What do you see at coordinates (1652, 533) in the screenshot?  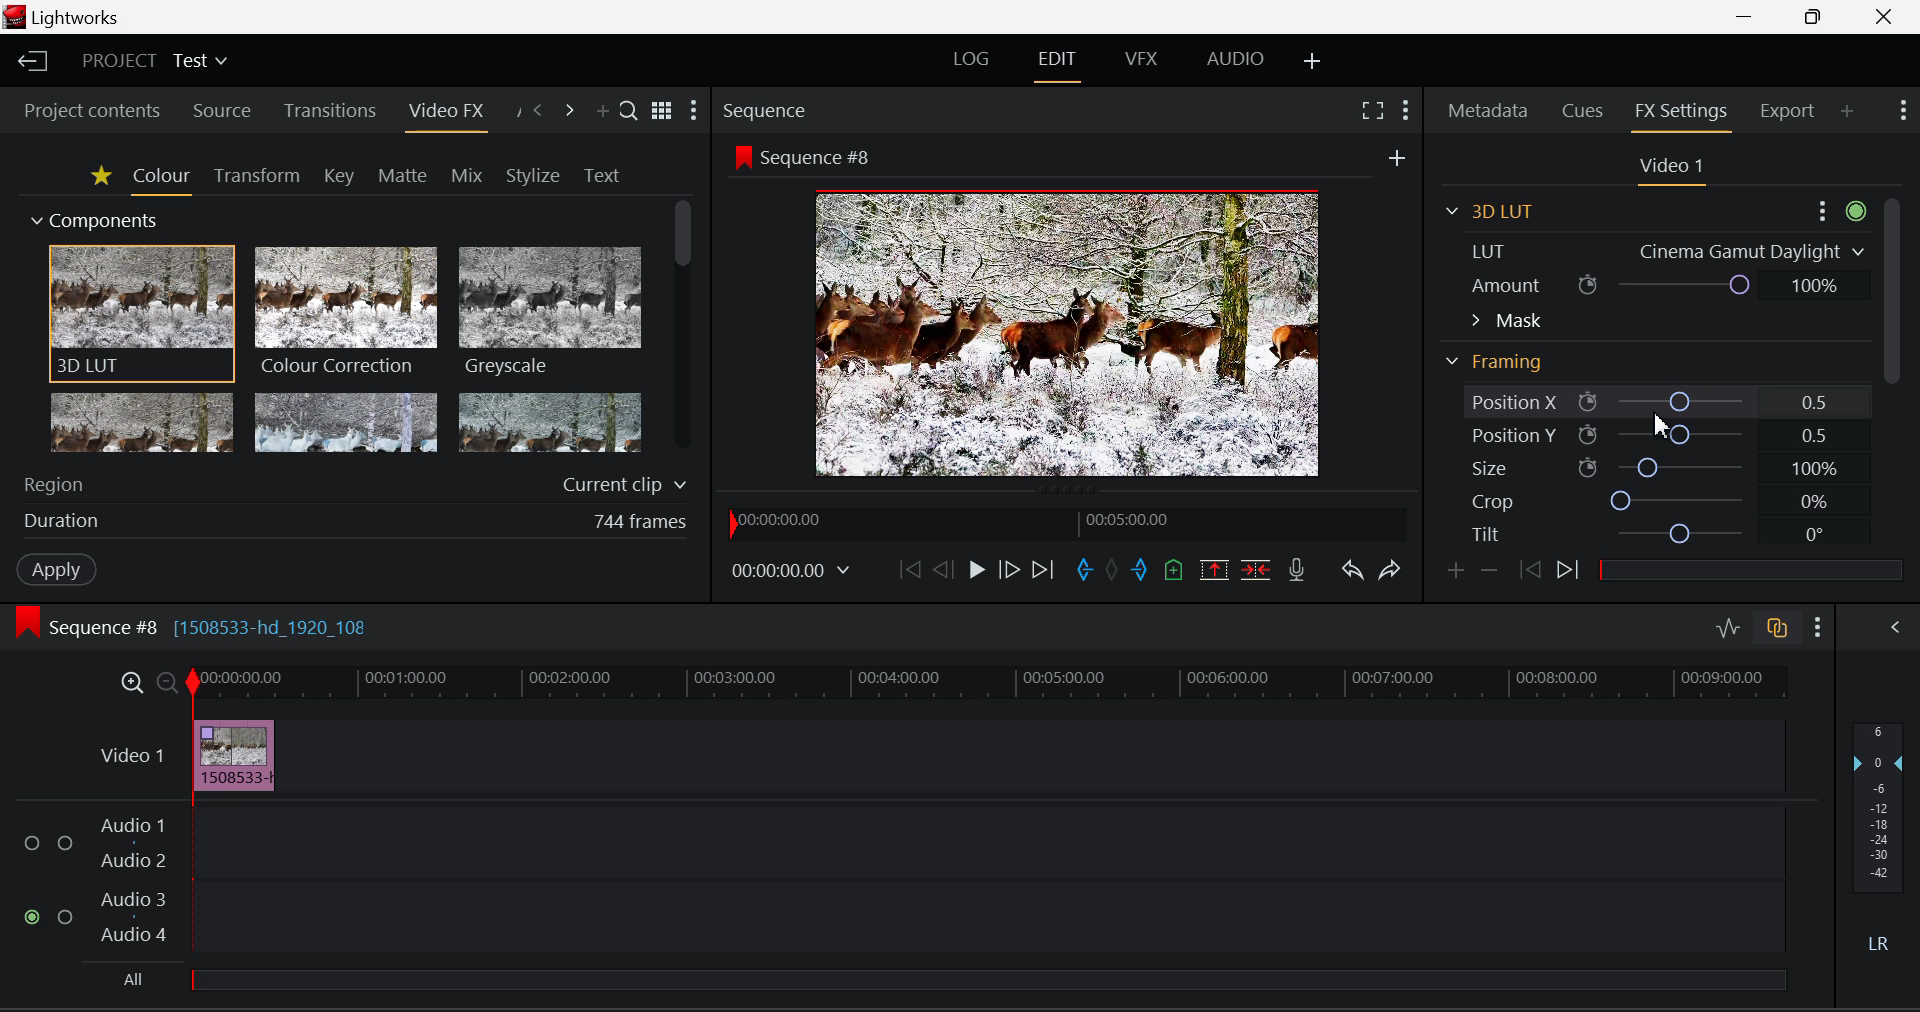 I see `Tilt` at bounding box center [1652, 533].